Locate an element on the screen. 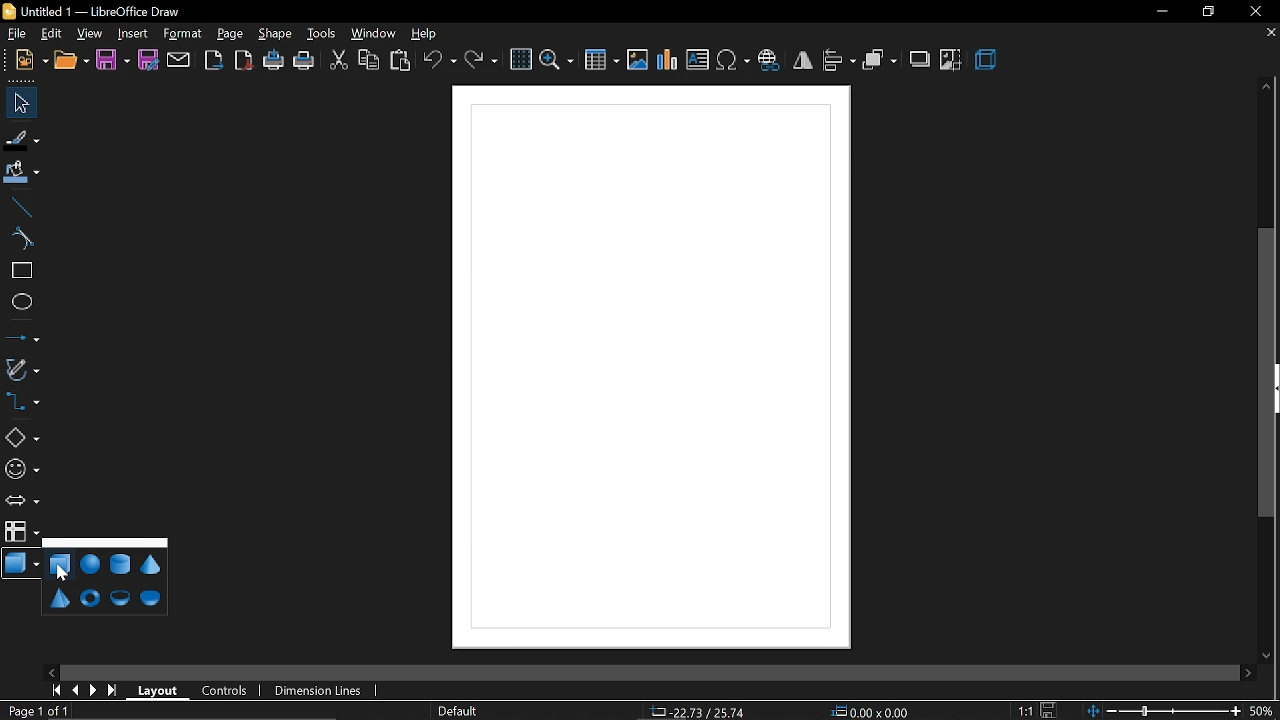 This screenshot has width=1280, height=720. insert table is located at coordinates (602, 60).